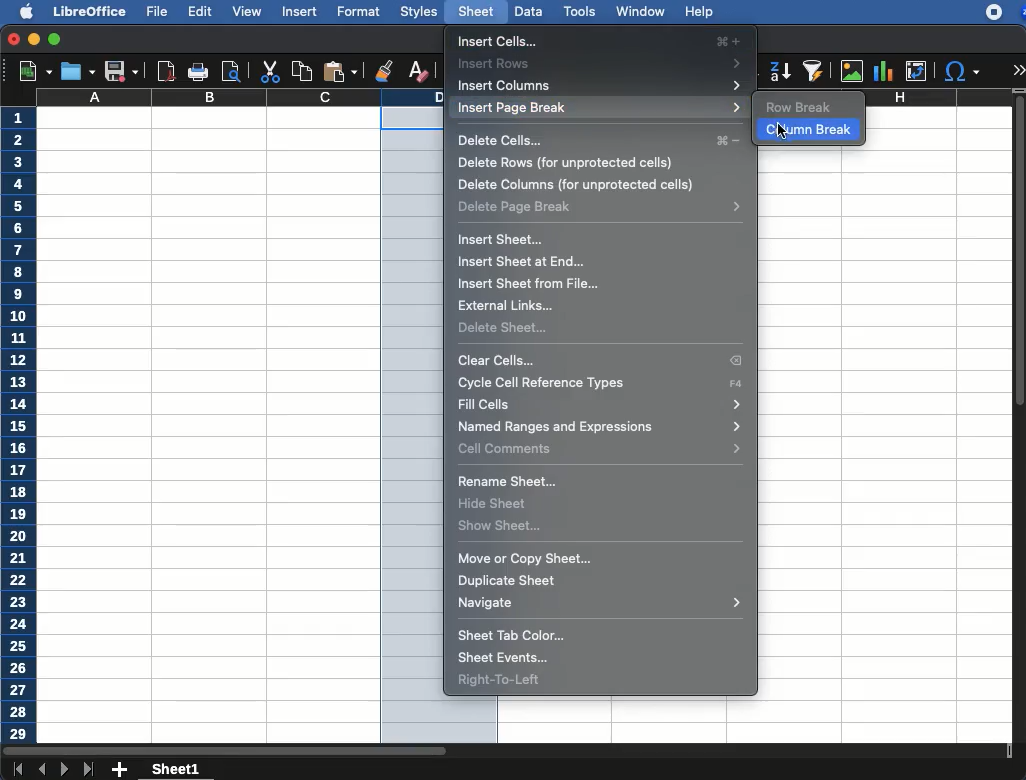 The width and height of the screenshot is (1026, 780). What do you see at coordinates (599, 41) in the screenshot?
I see `insert cells` at bounding box center [599, 41].